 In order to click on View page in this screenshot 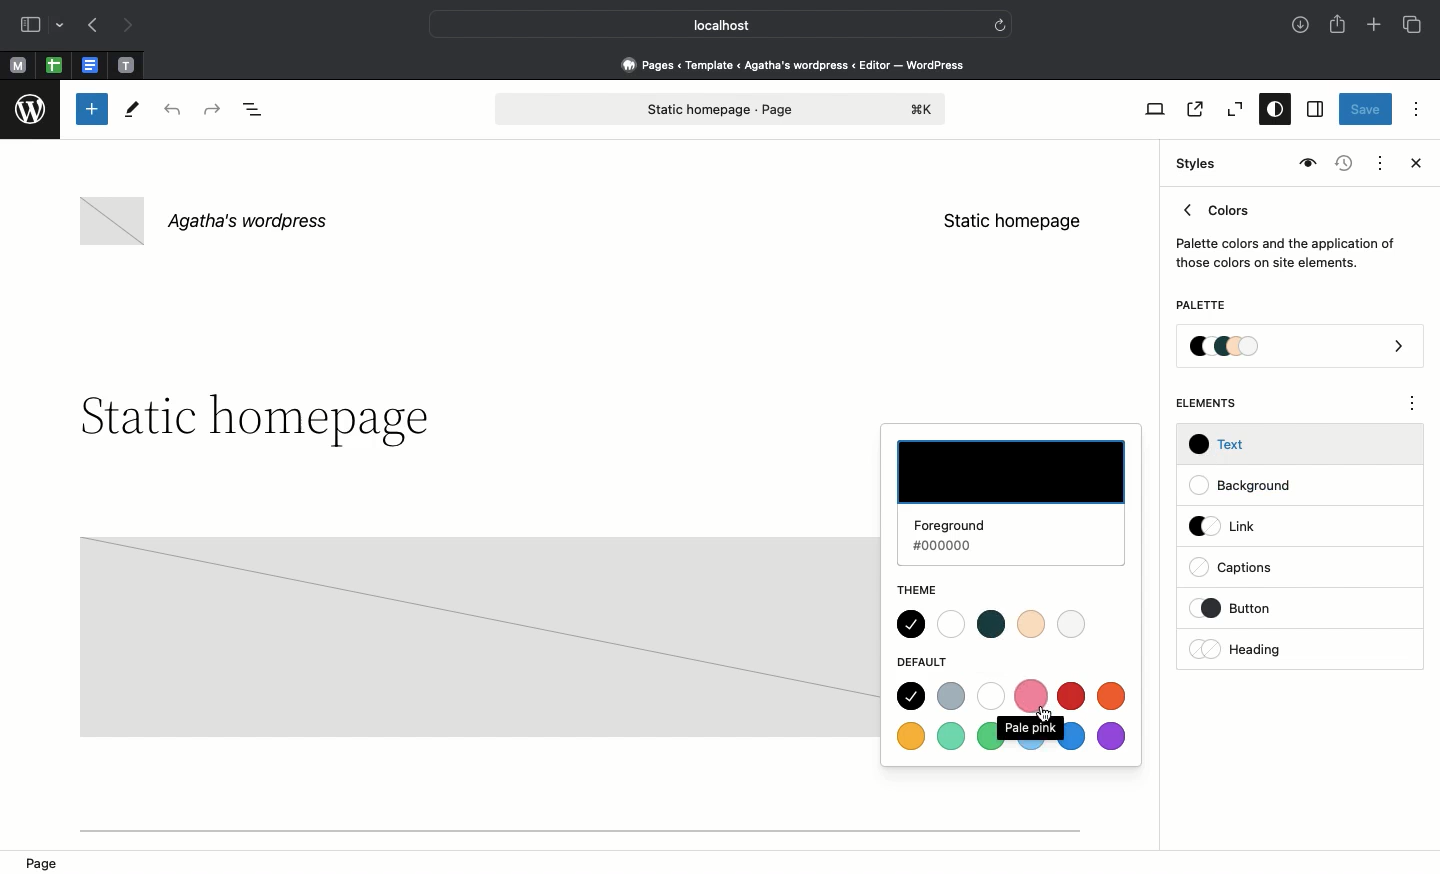, I will do `click(1193, 109)`.